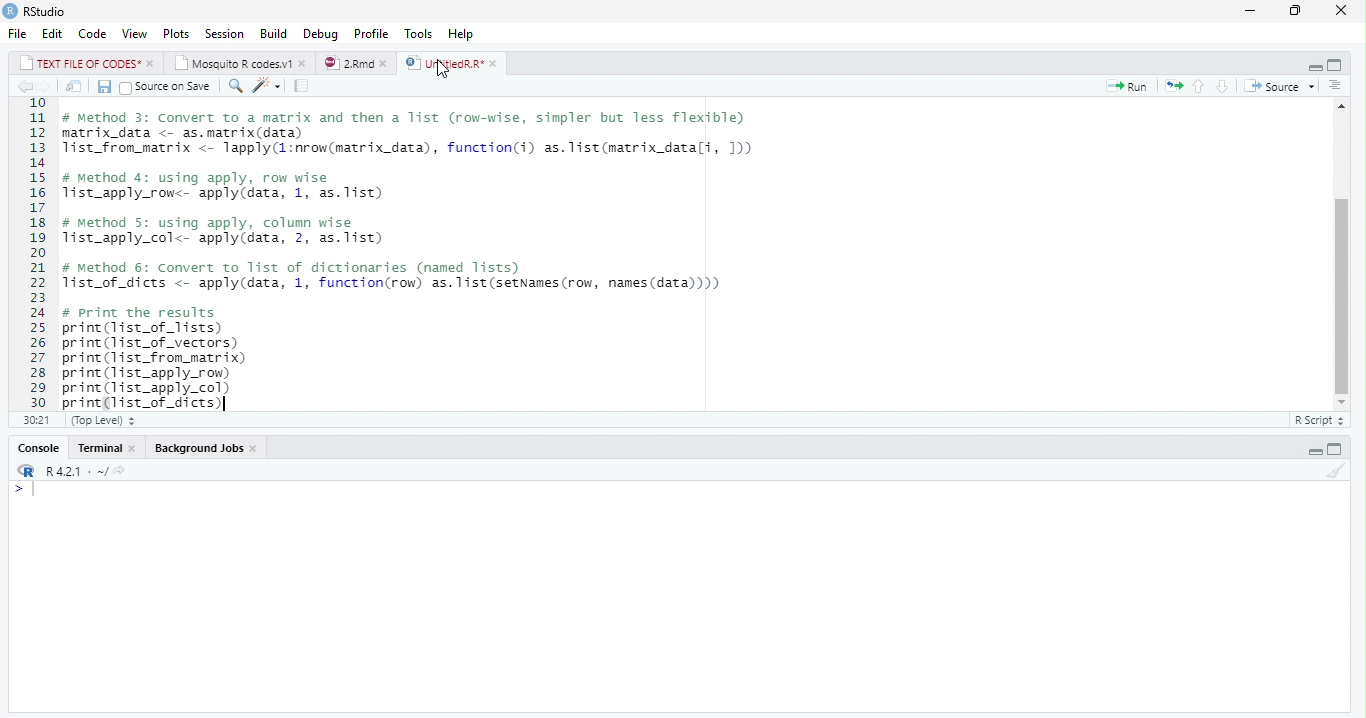 Image resolution: width=1366 pixels, height=718 pixels. Describe the element at coordinates (232, 223) in the screenshot. I see `# method 5: using apply, column wise` at that location.